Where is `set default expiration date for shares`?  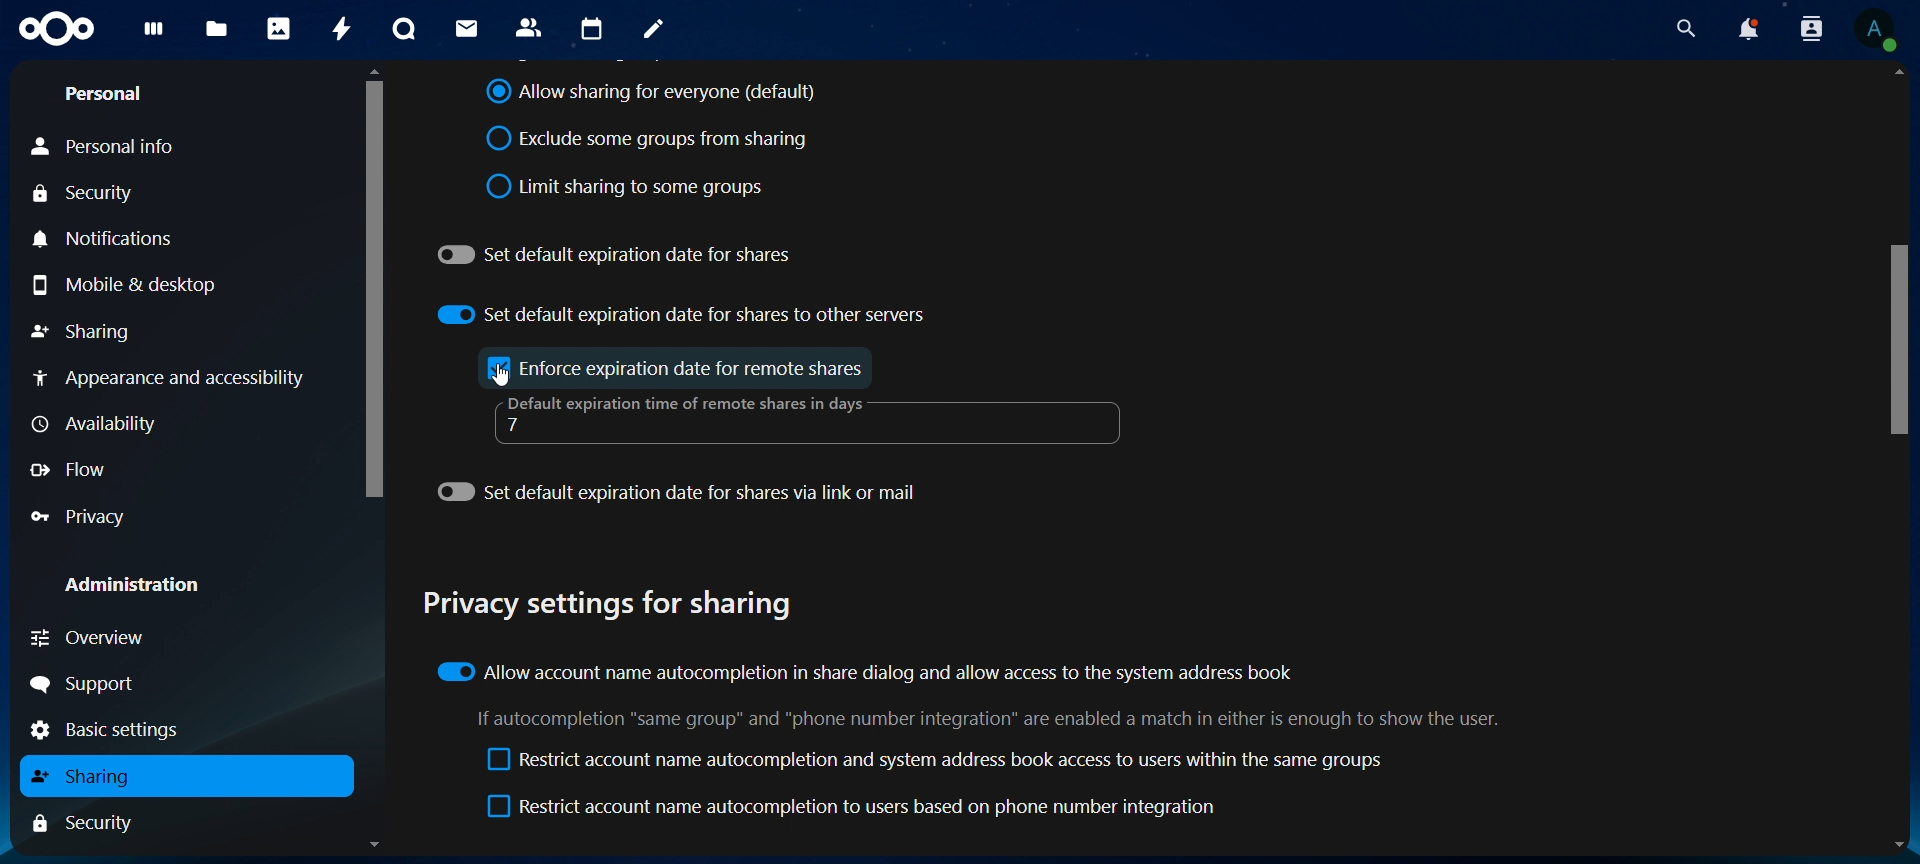 set default expiration date for shares is located at coordinates (618, 252).